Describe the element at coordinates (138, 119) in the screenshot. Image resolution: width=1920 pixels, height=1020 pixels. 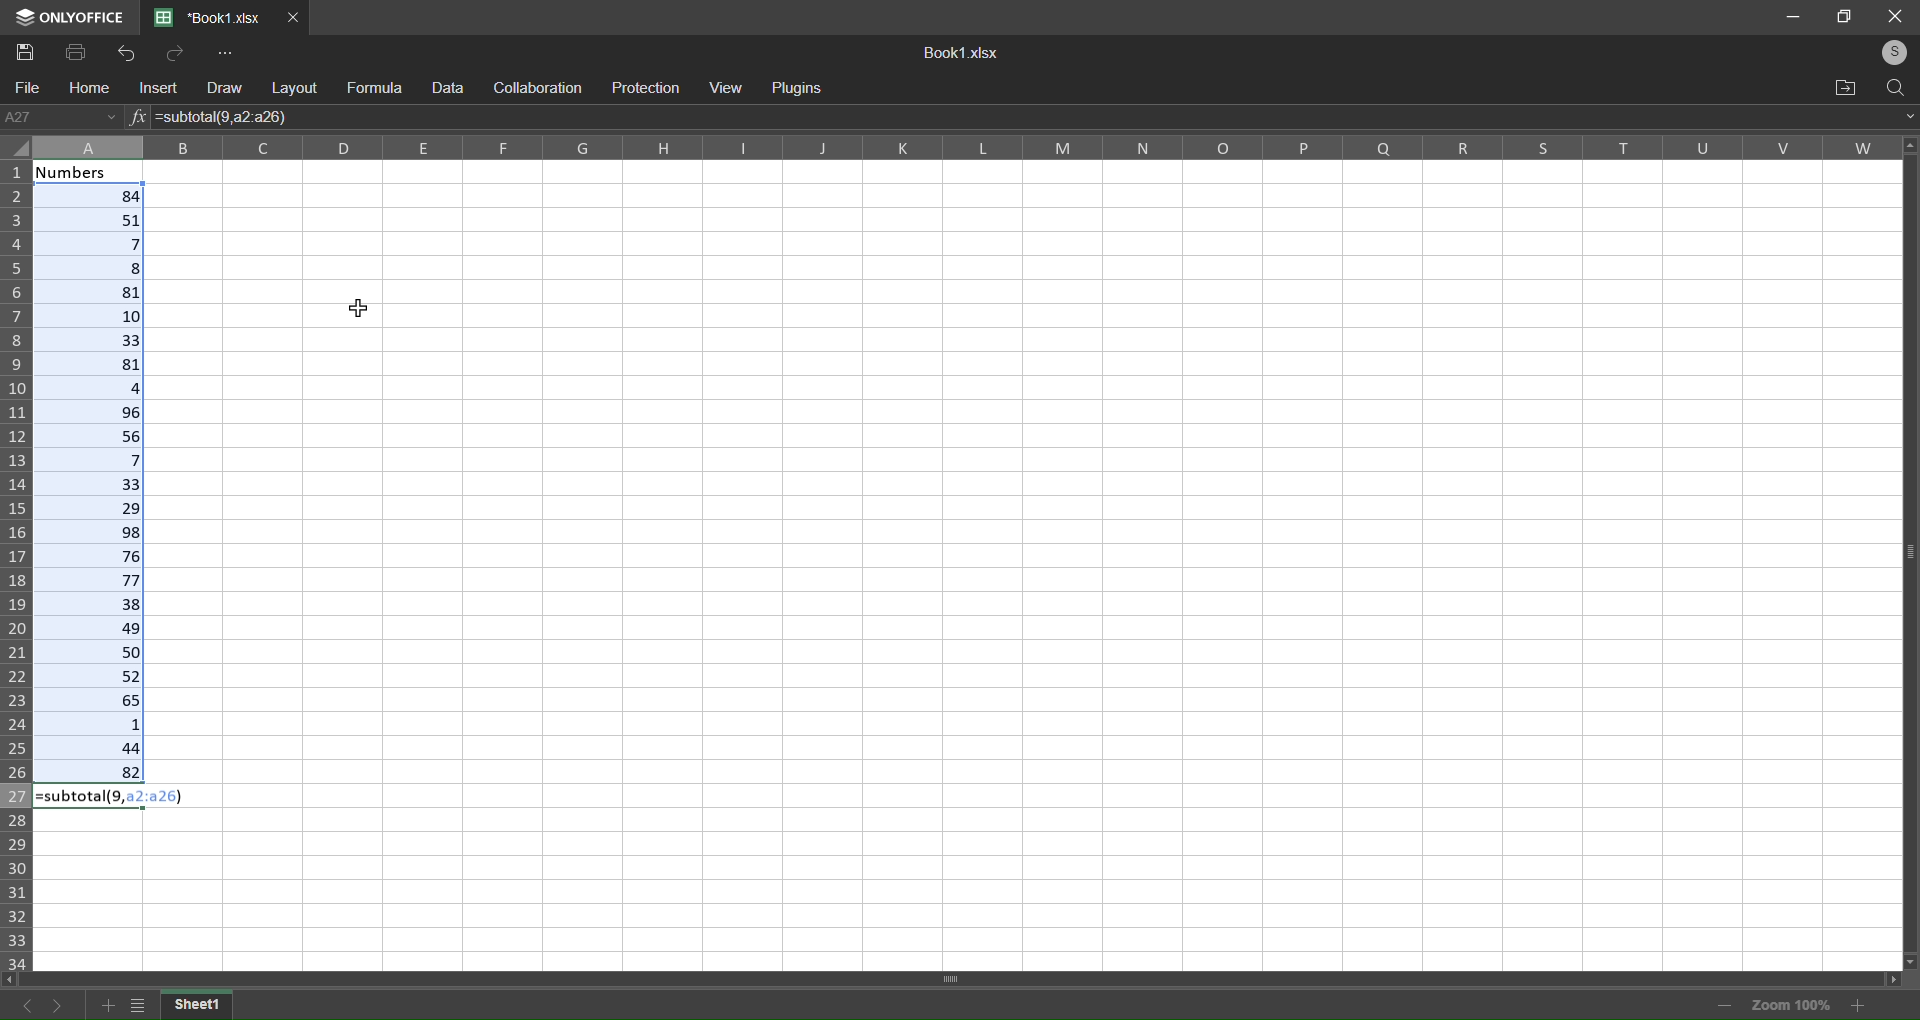
I see `Insert Function` at that location.